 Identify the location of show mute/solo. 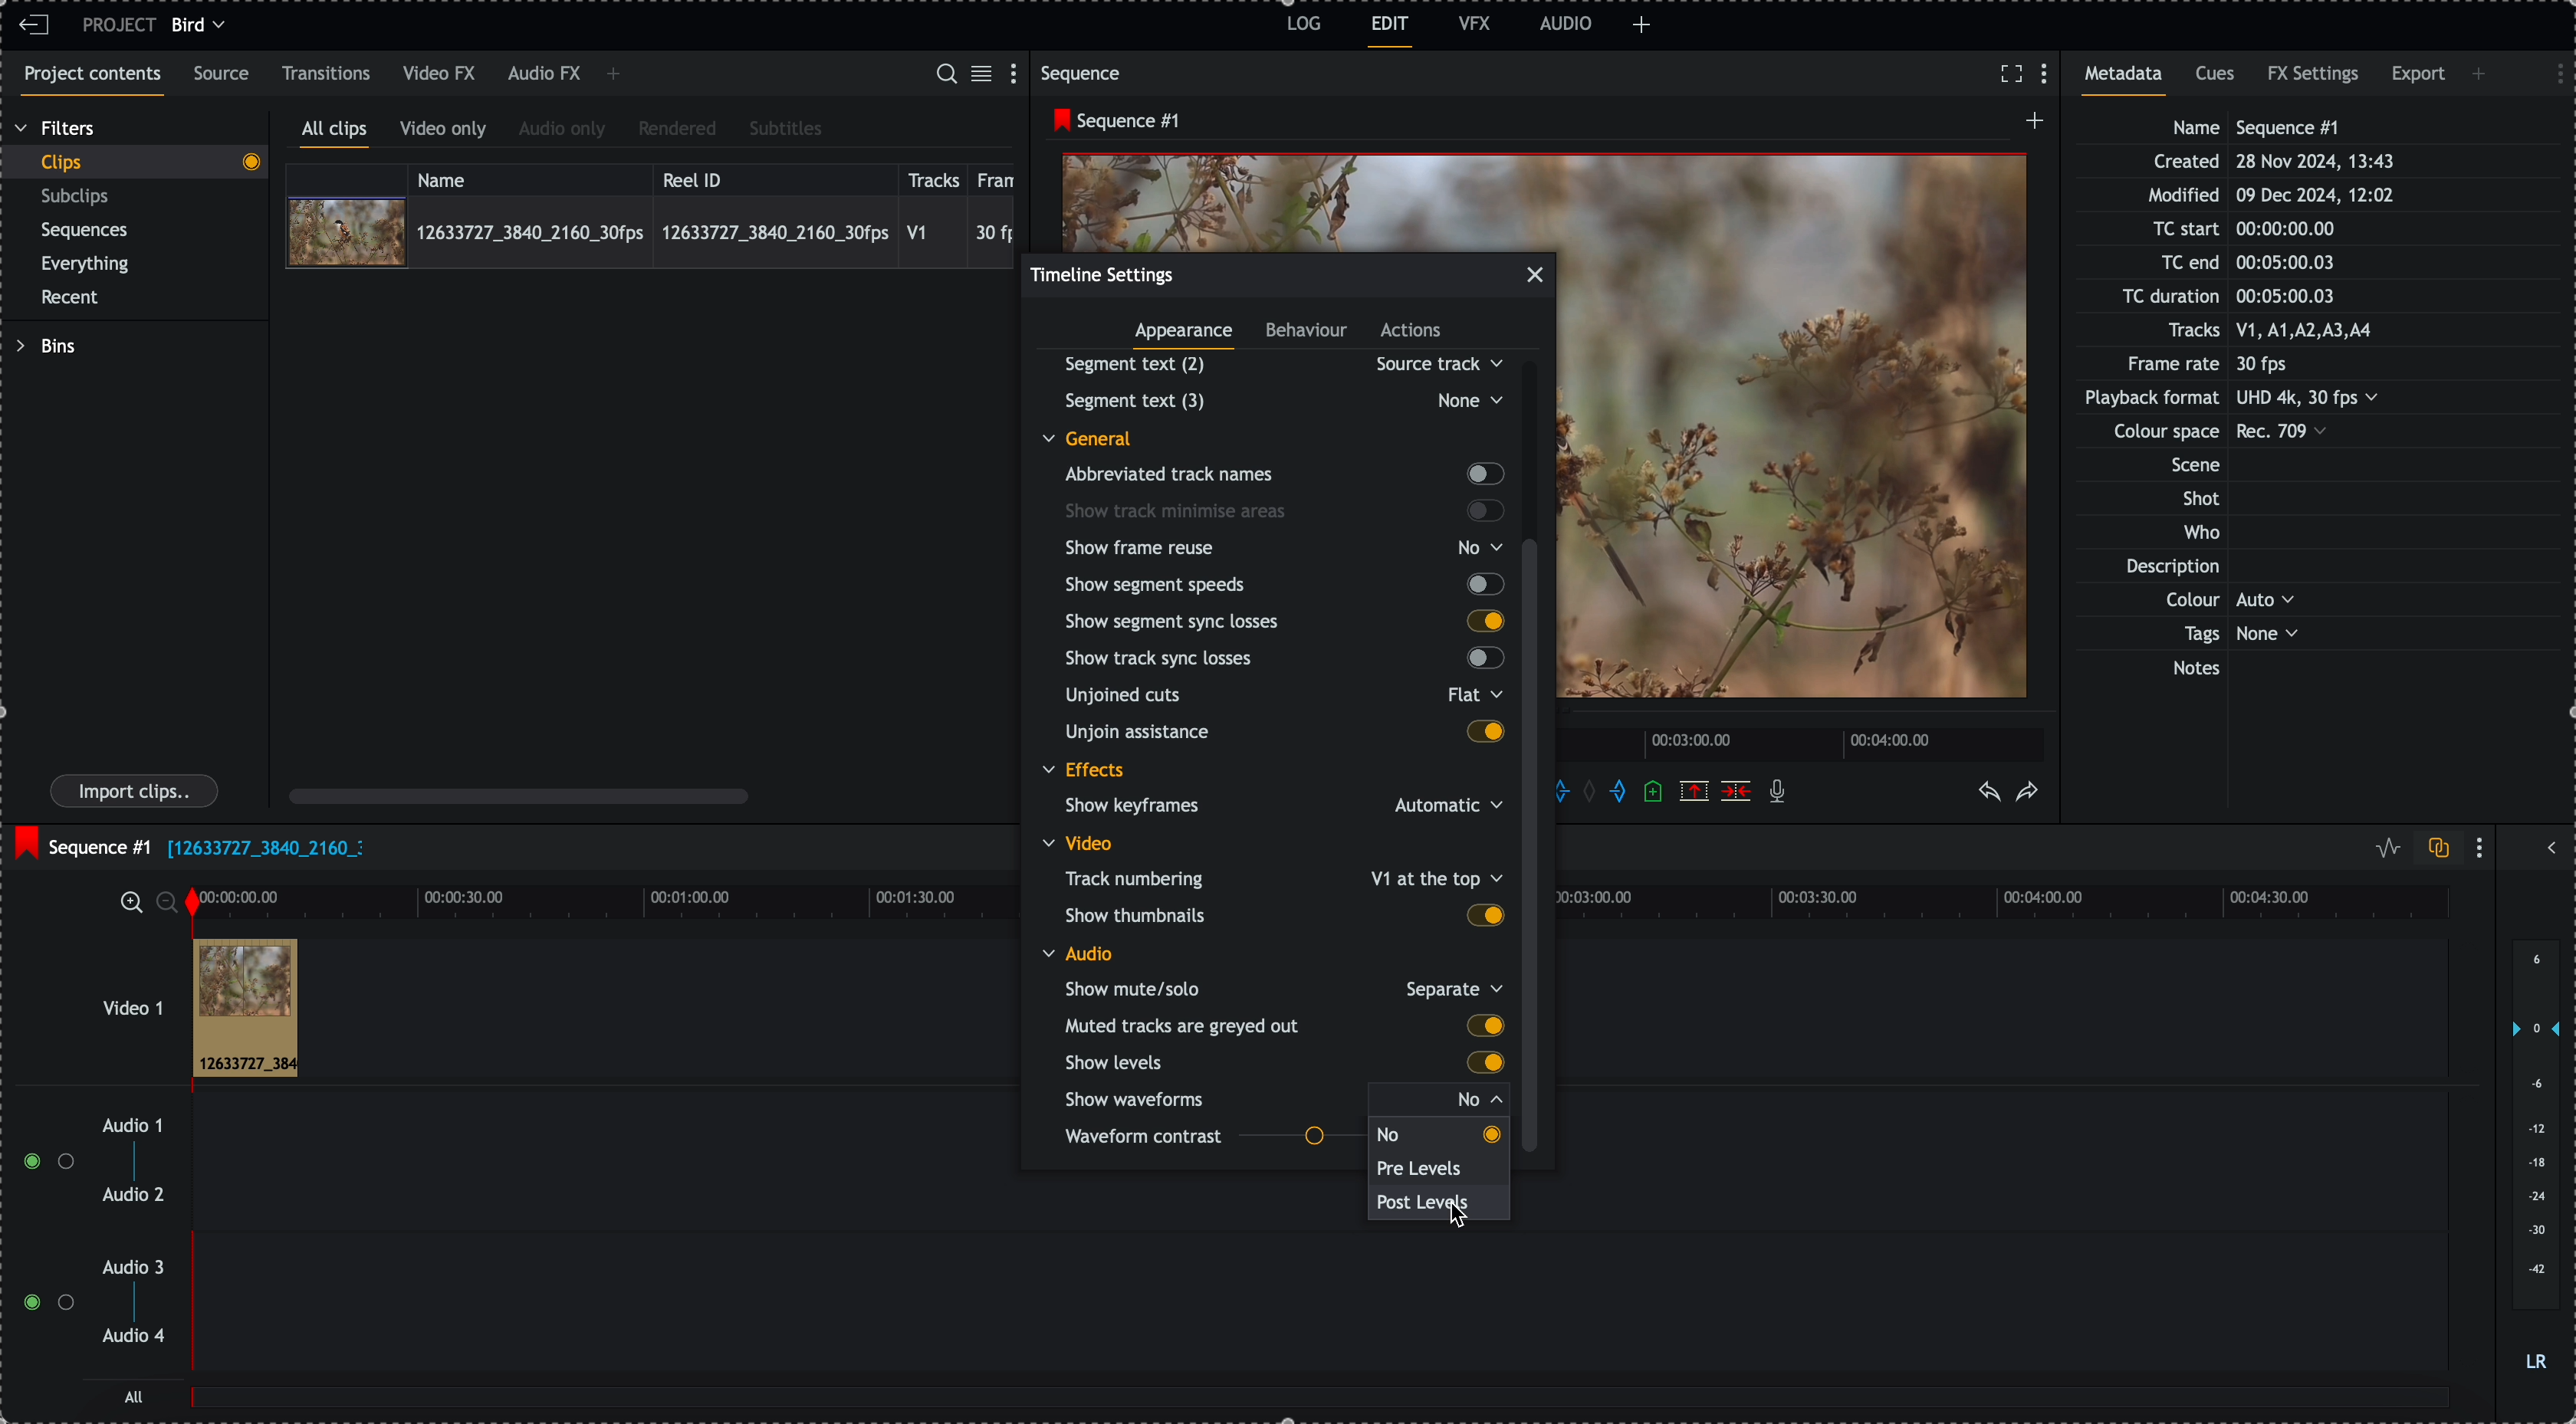
(1282, 988).